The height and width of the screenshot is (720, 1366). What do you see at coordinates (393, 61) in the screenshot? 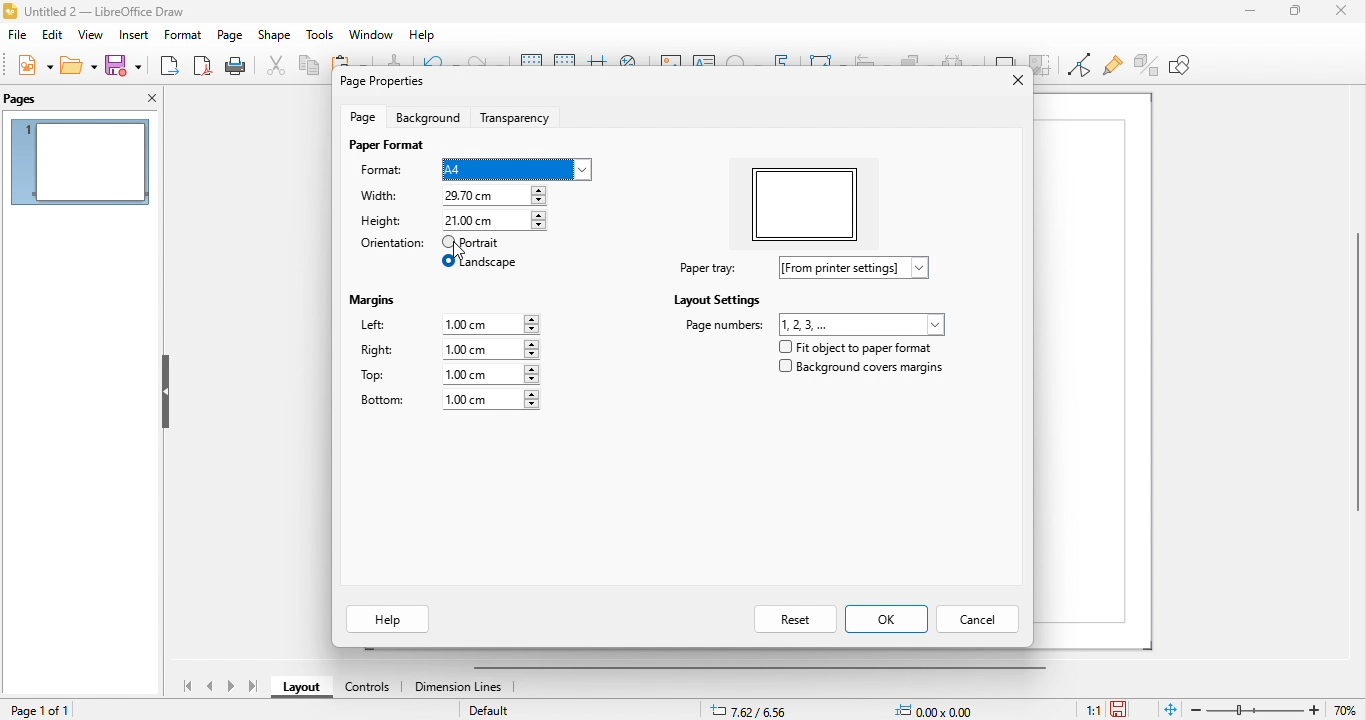
I see `clone` at bounding box center [393, 61].